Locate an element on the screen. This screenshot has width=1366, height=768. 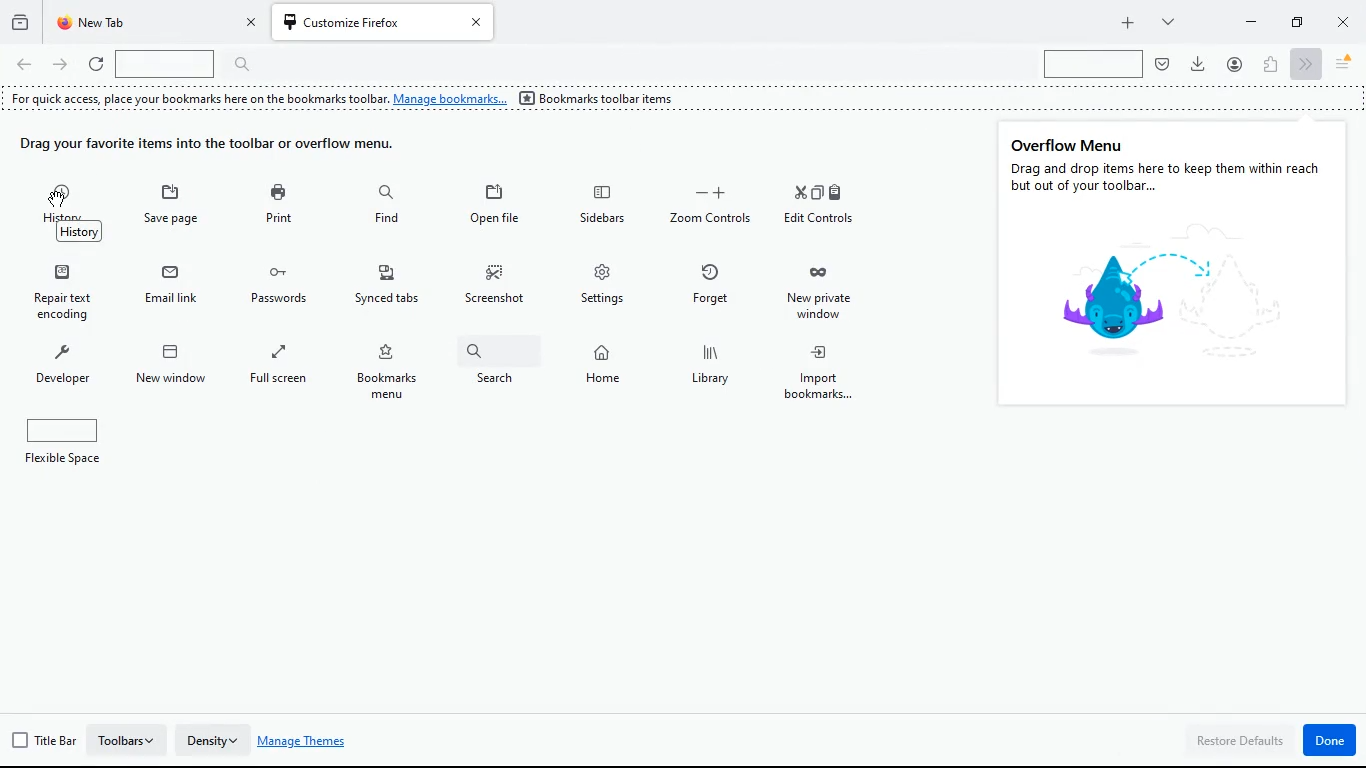
email link is located at coordinates (180, 286).